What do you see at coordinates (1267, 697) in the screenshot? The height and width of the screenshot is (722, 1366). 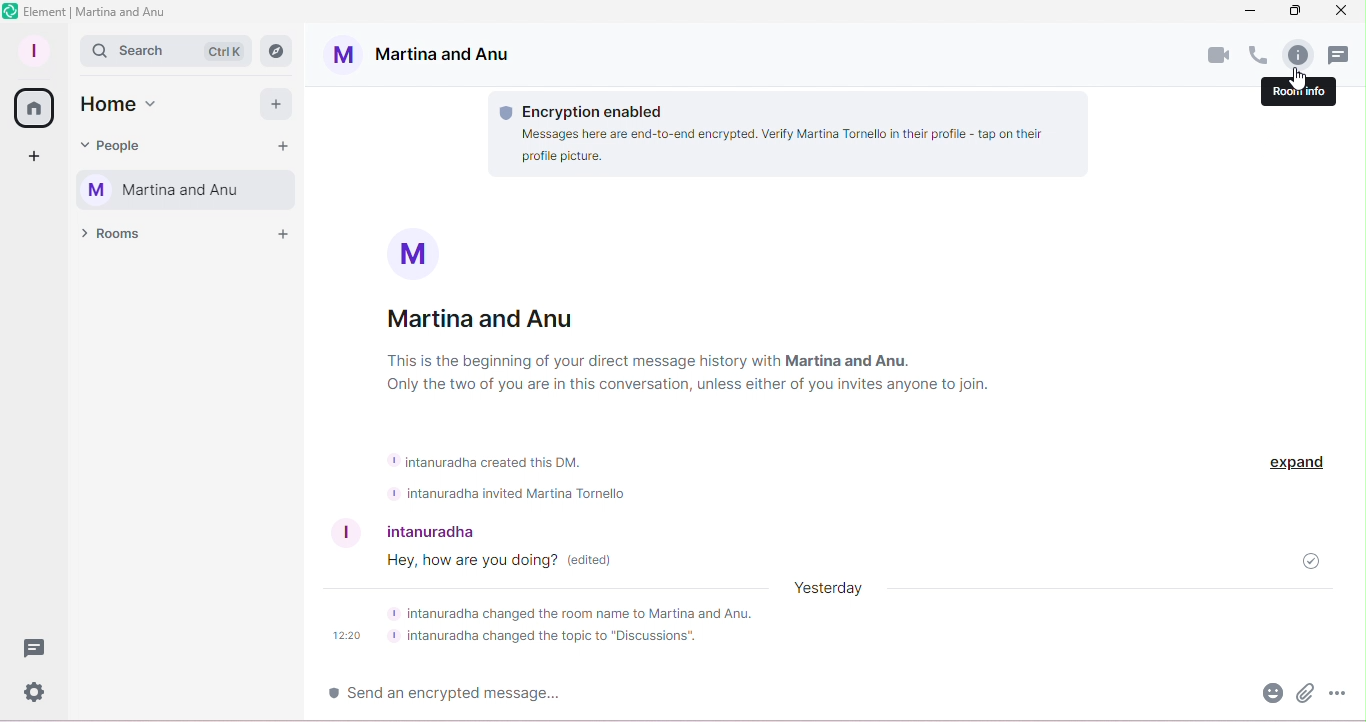 I see `Emoji` at bounding box center [1267, 697].